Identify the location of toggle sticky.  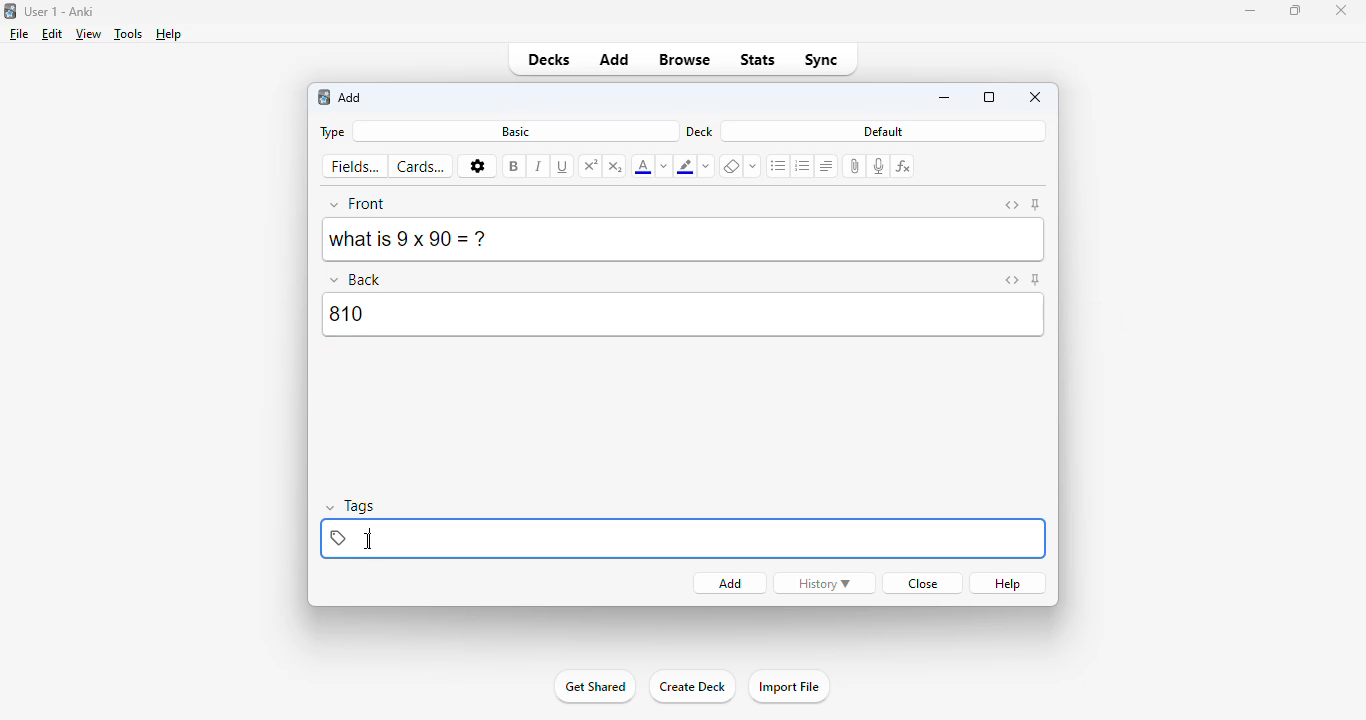
(1036, 205).